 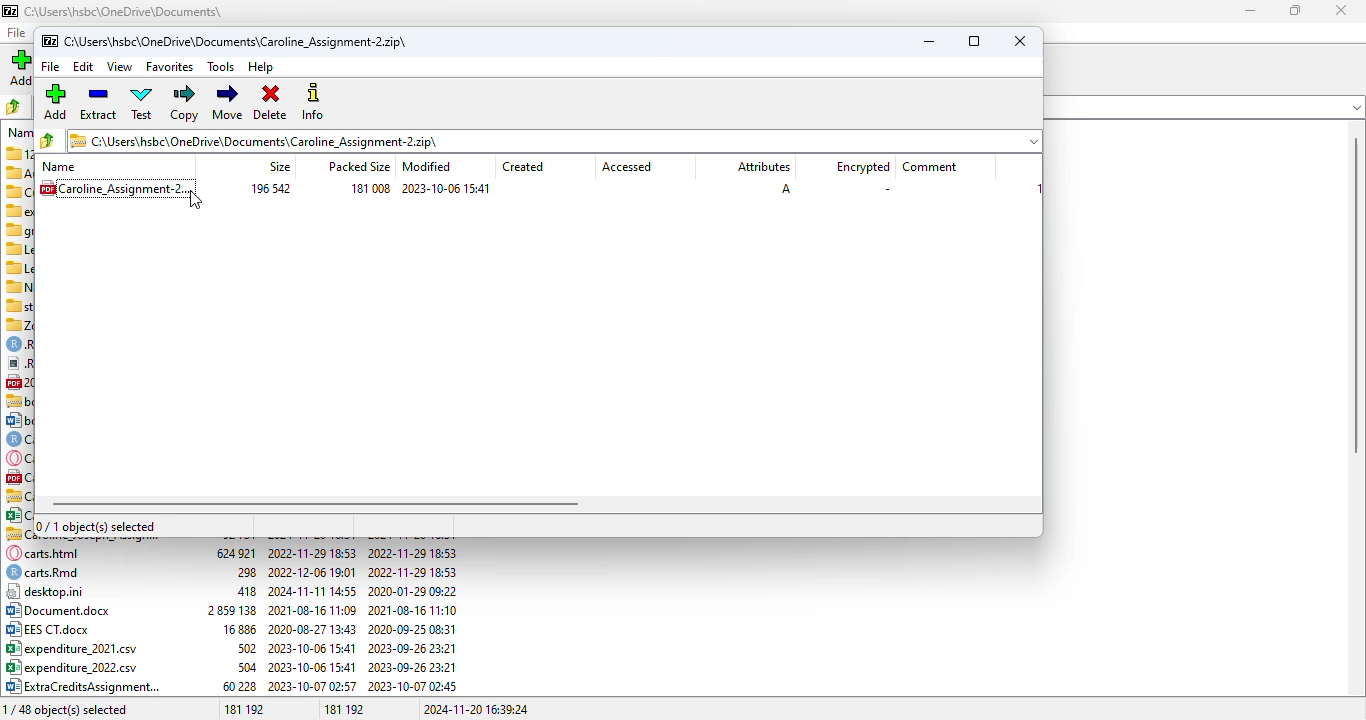 I want to click on 04) ExtraCreditsAssignment... 60228 2023-10-07 02:57 2023-10-07 02:45, so click(x=232, y=687).